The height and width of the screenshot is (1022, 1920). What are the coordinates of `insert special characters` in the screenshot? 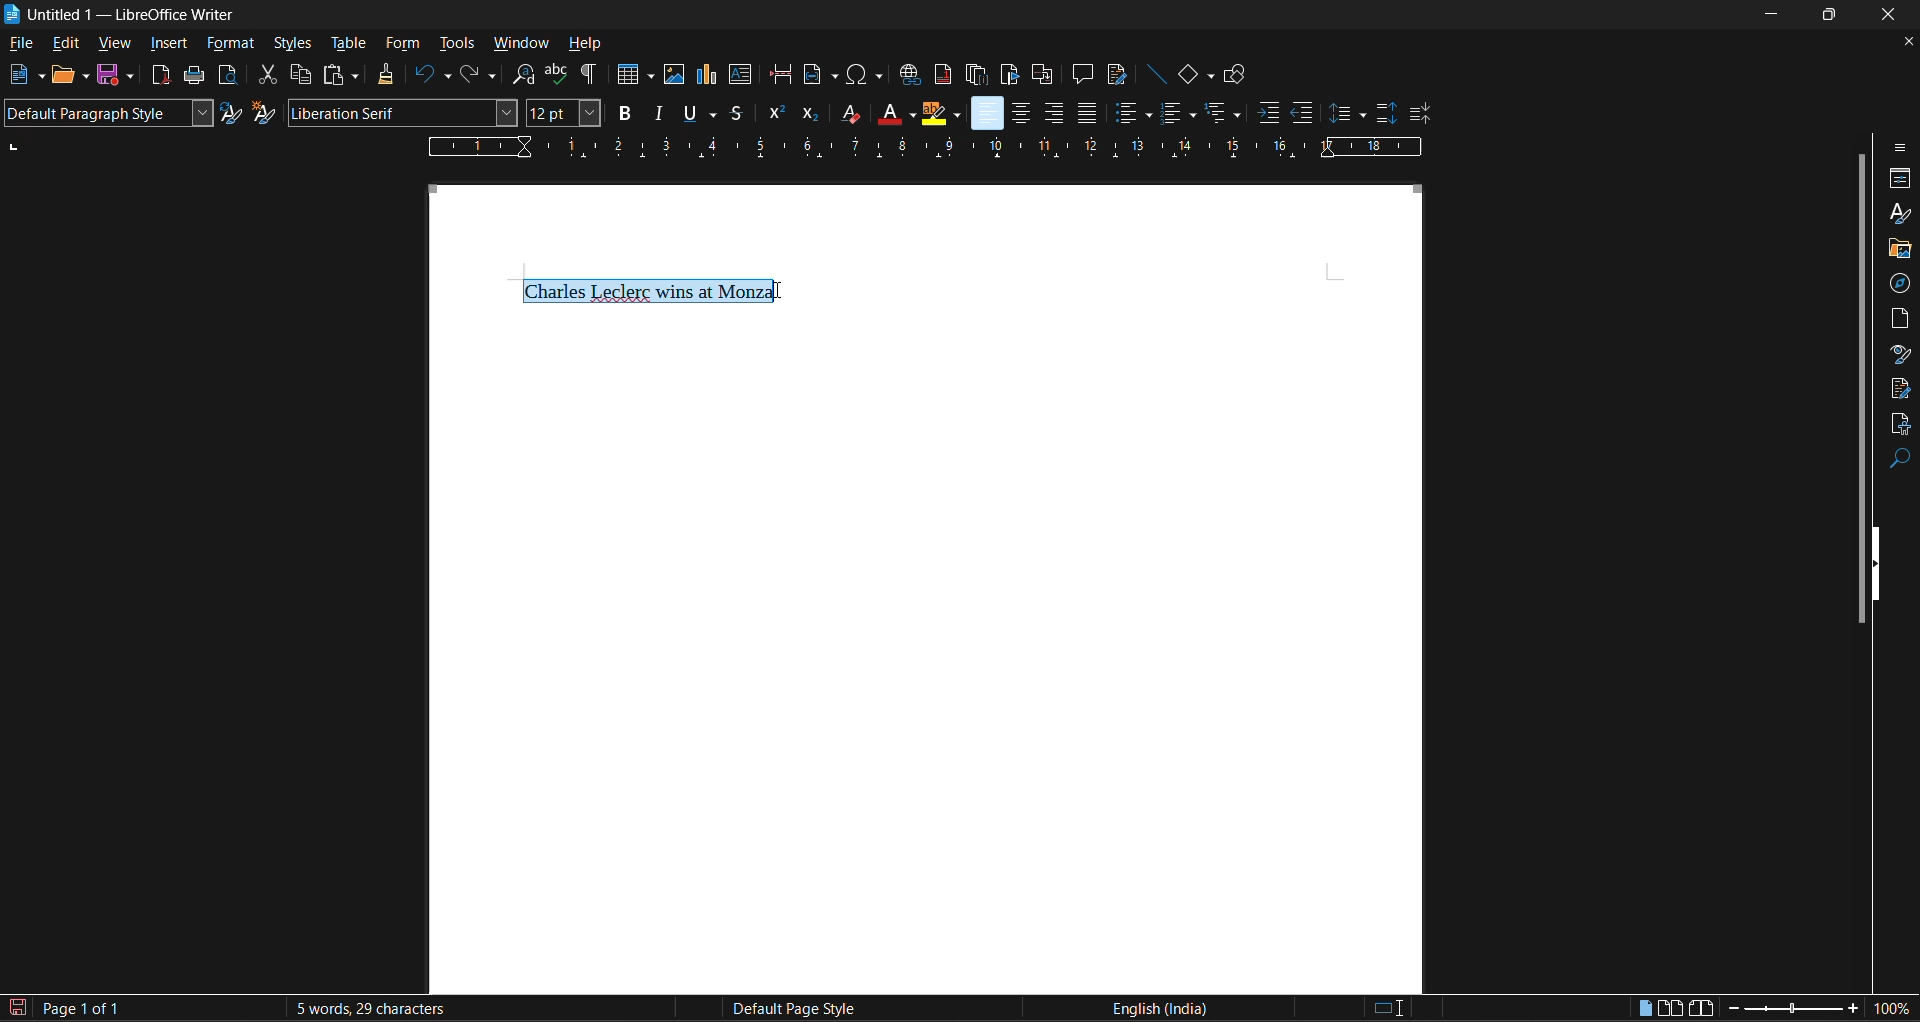 It's located at (864, 74).